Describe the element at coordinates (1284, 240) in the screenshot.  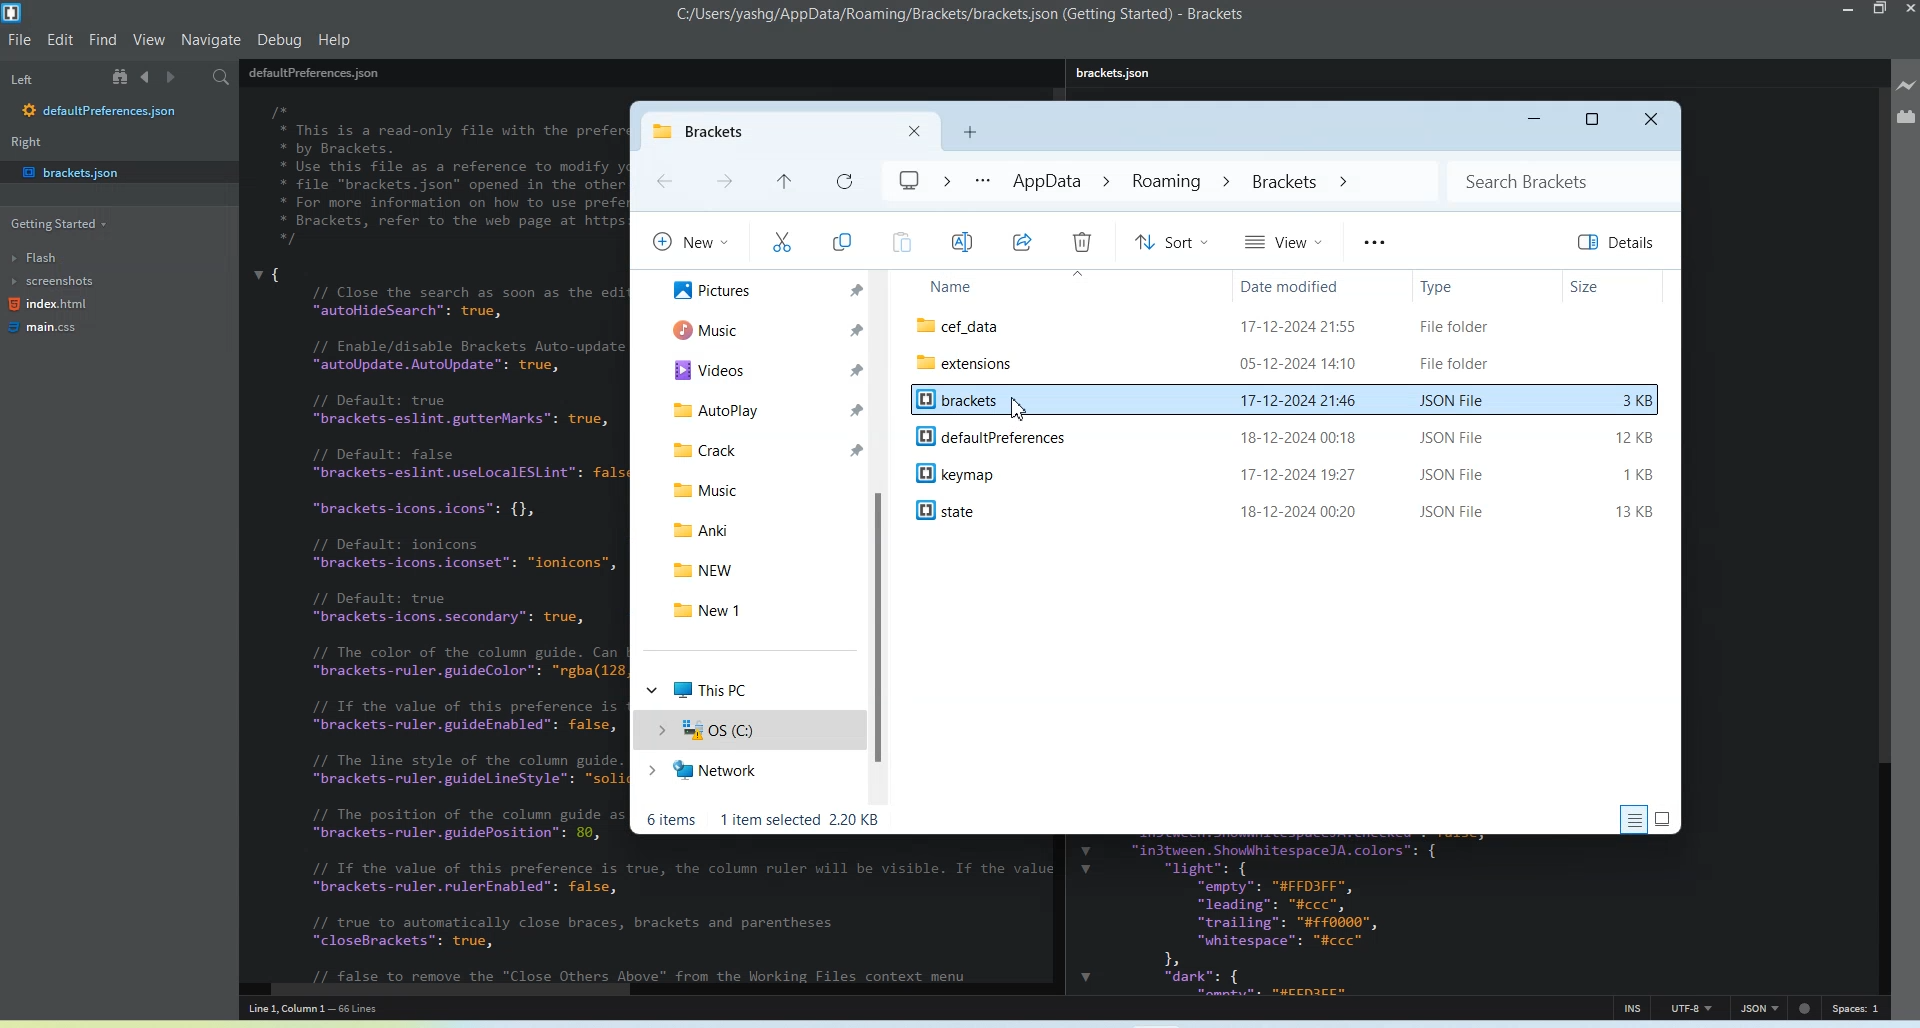
I see `View` at that location.